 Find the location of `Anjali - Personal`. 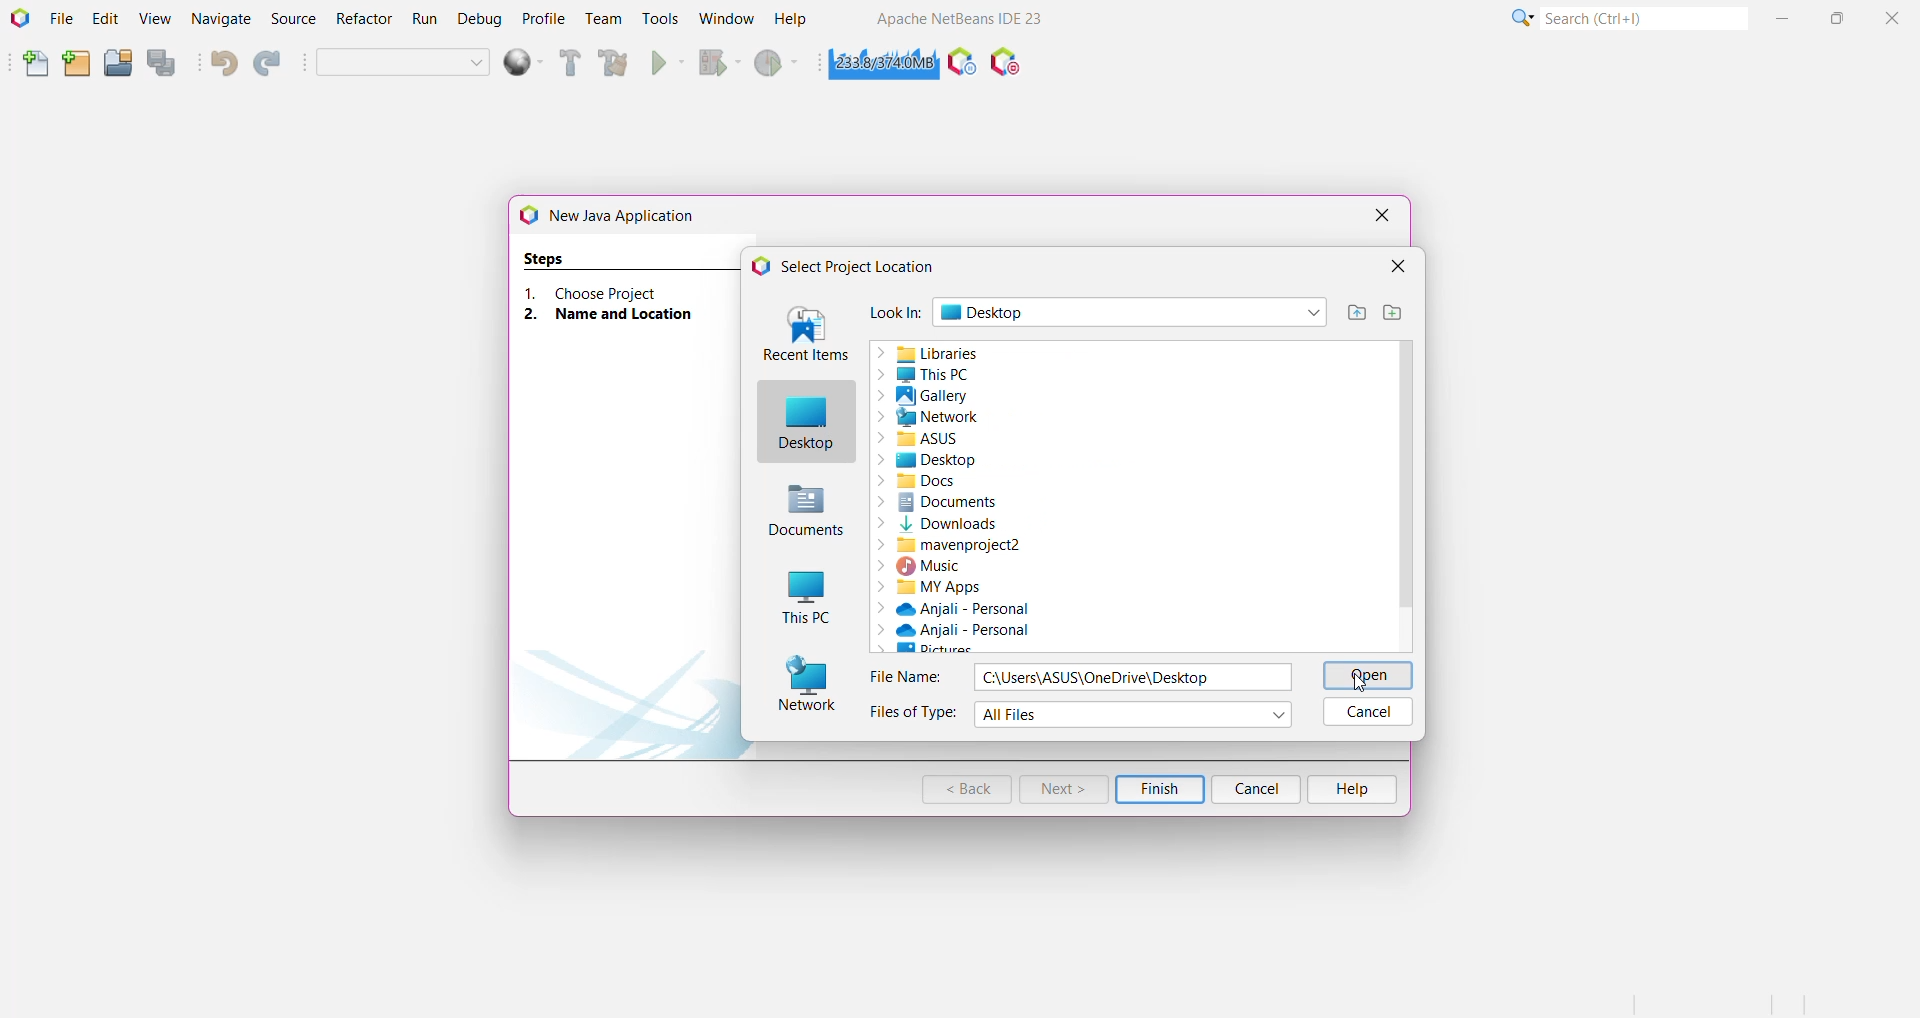

Anjali - Personal is located at coordinates (975, 609).